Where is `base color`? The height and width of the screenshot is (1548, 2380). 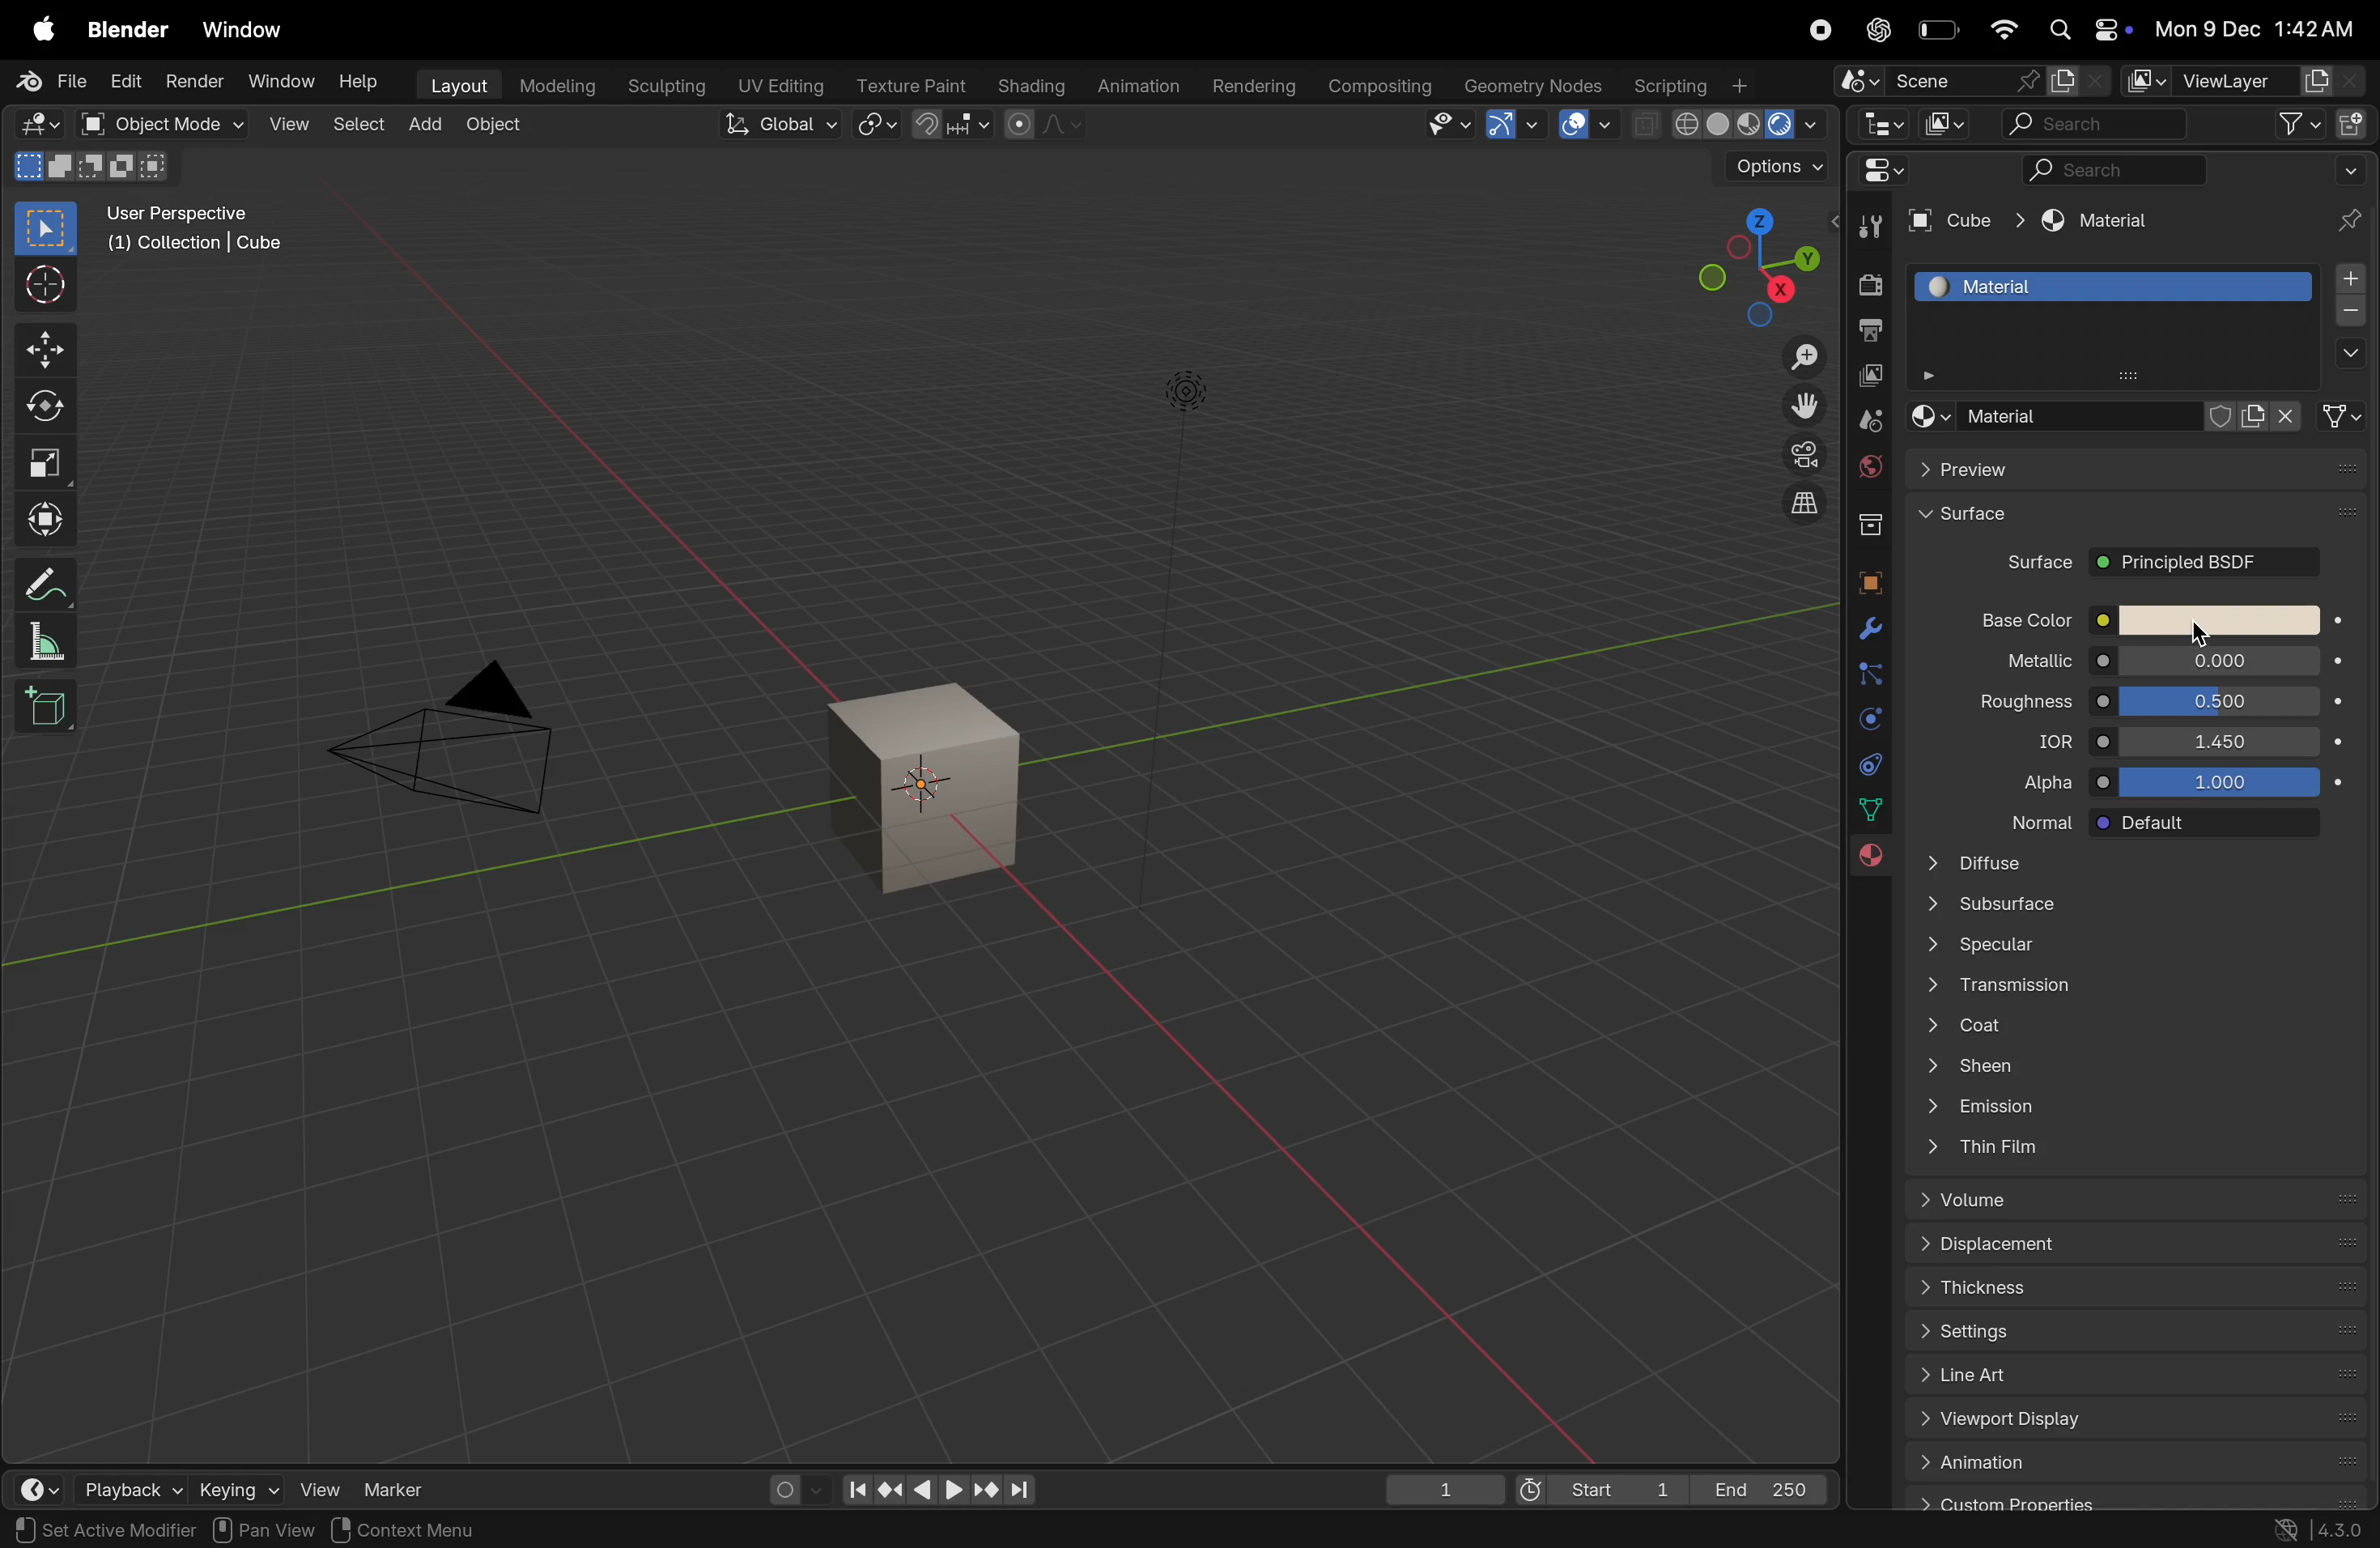 base color is located at coordinates (2013, 619).